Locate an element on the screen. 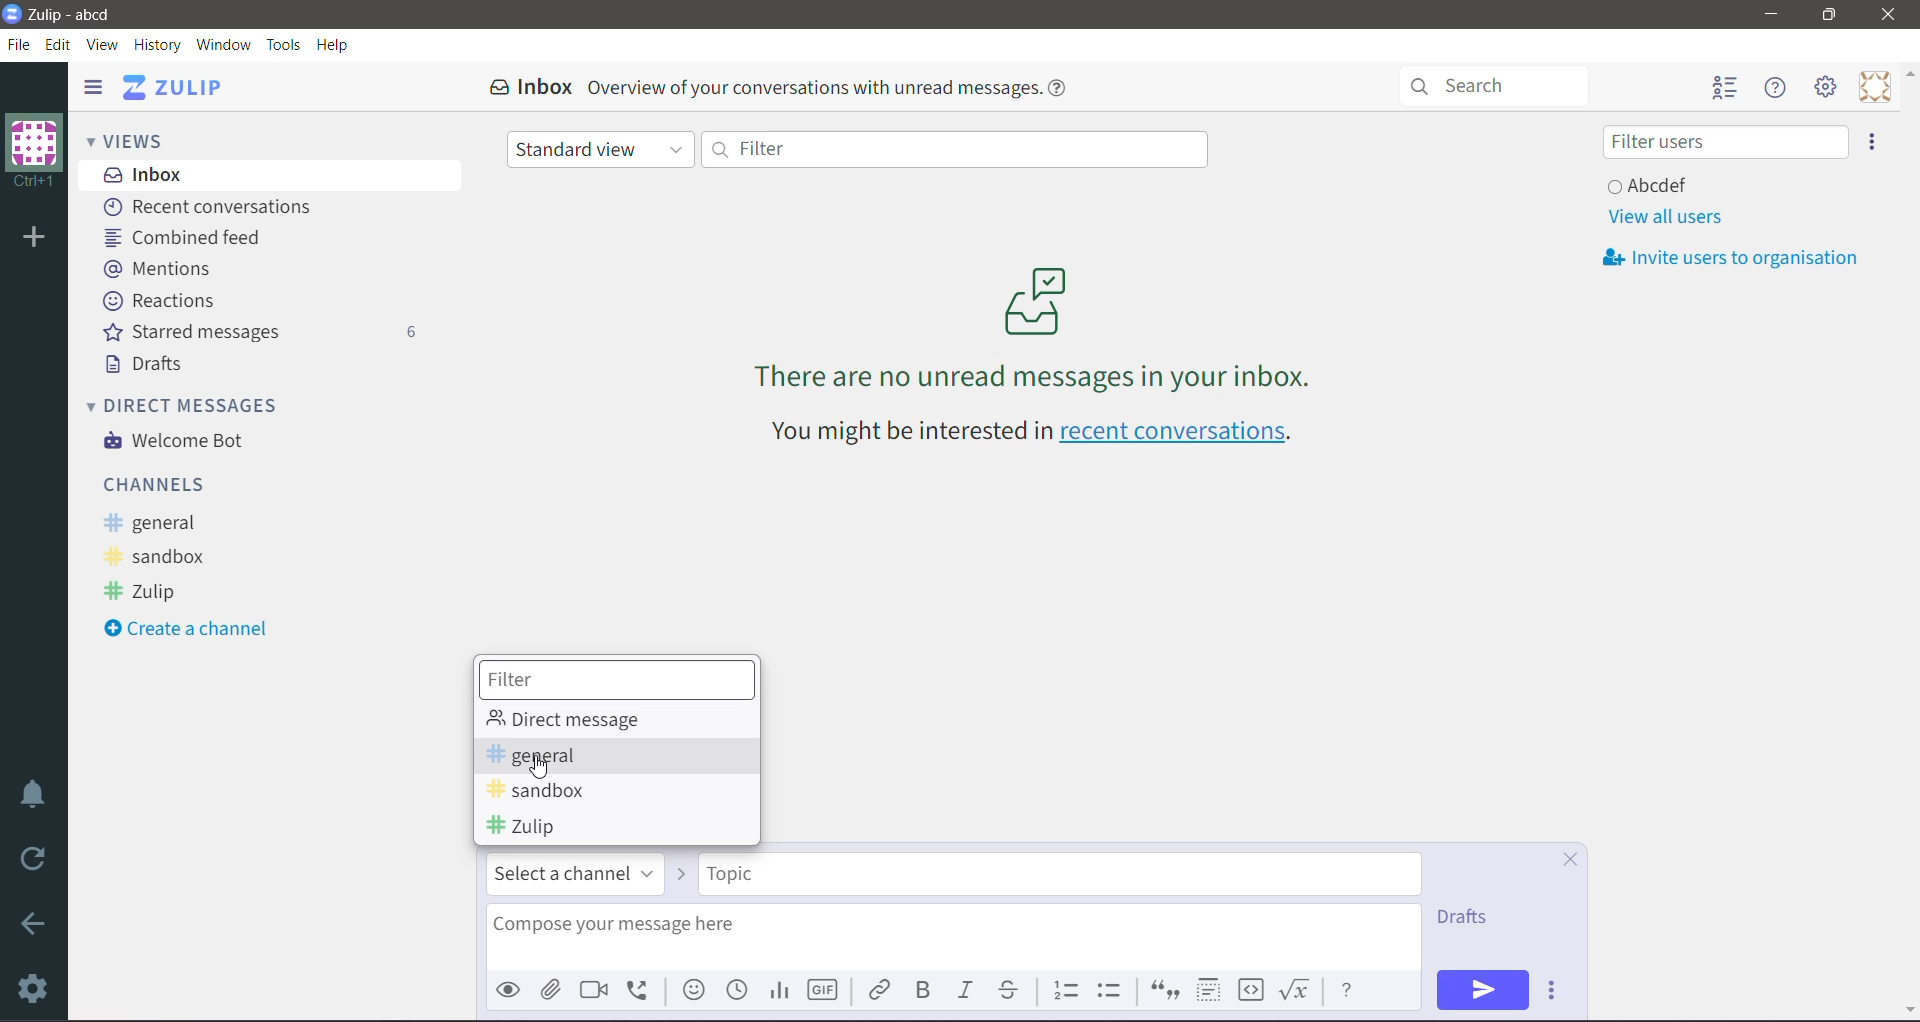 The image size is (1920, 1022). Add Poll is located at coordinates (779, 990).